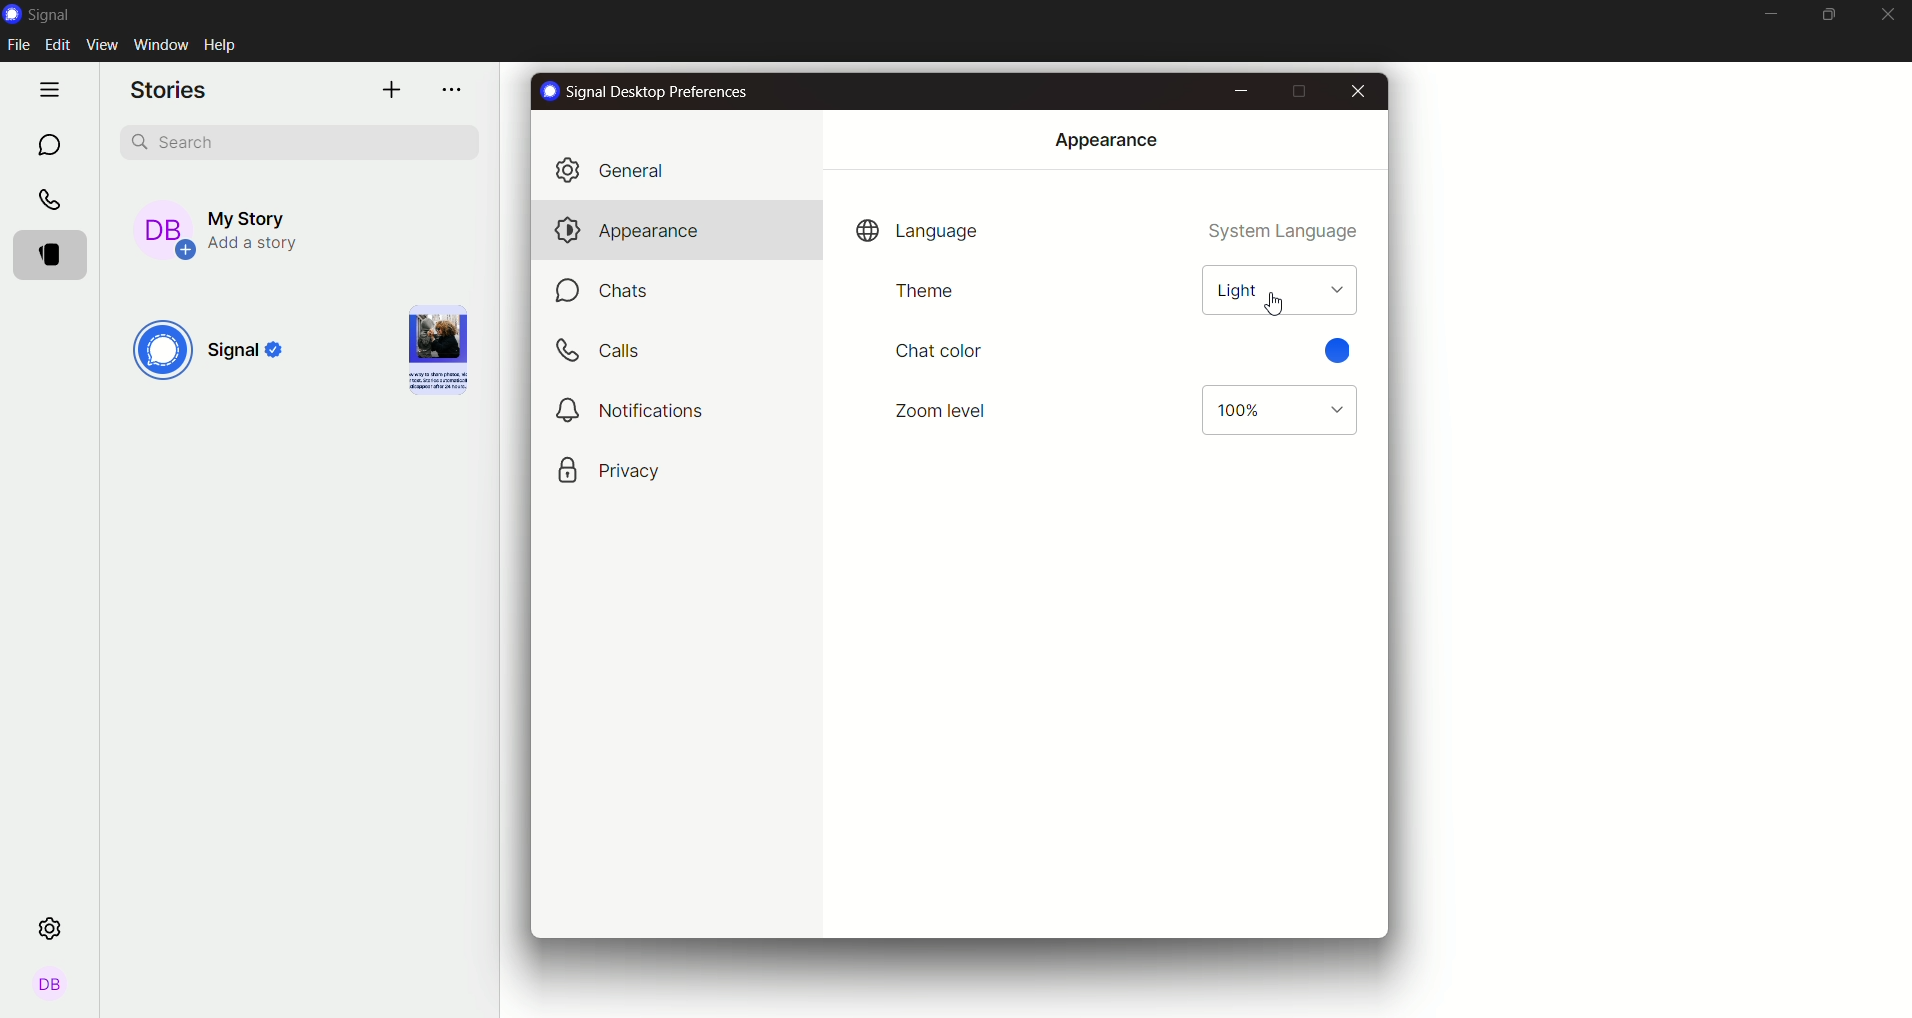 The height and width of the screenshot is (1018, 1912). I want to click on notifications, so click(634, 410).